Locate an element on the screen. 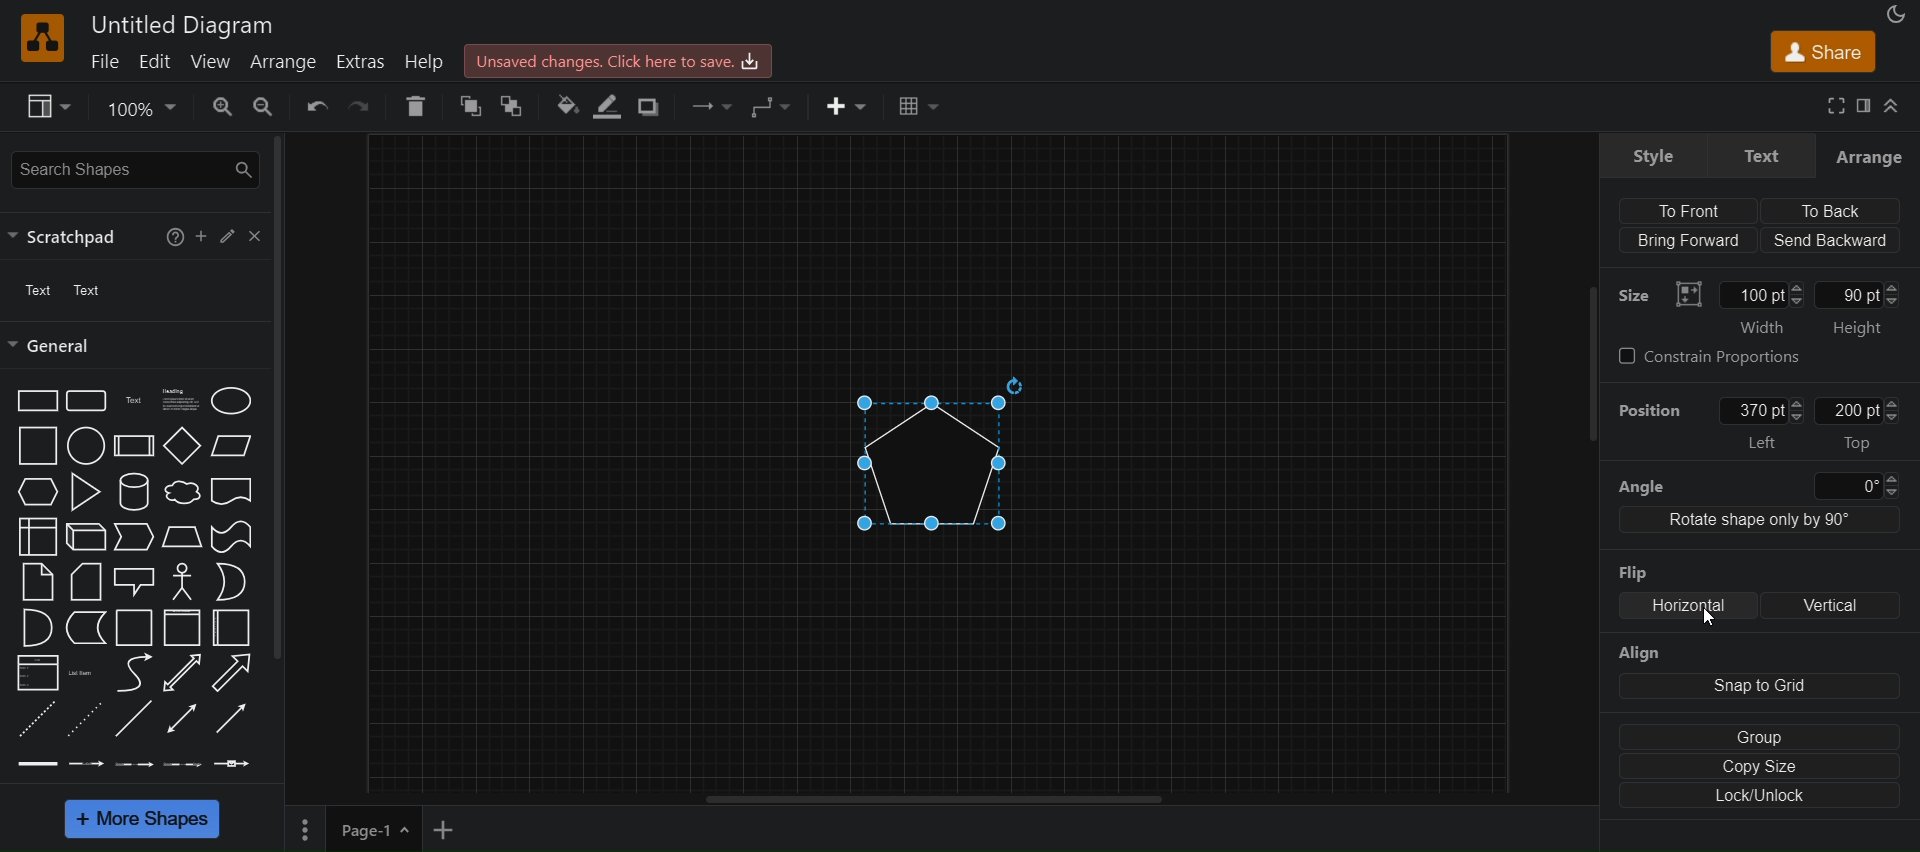 Image resolution: width=1920 pixels, height=852 pixels. Circle is located at coordinates (87, 446).